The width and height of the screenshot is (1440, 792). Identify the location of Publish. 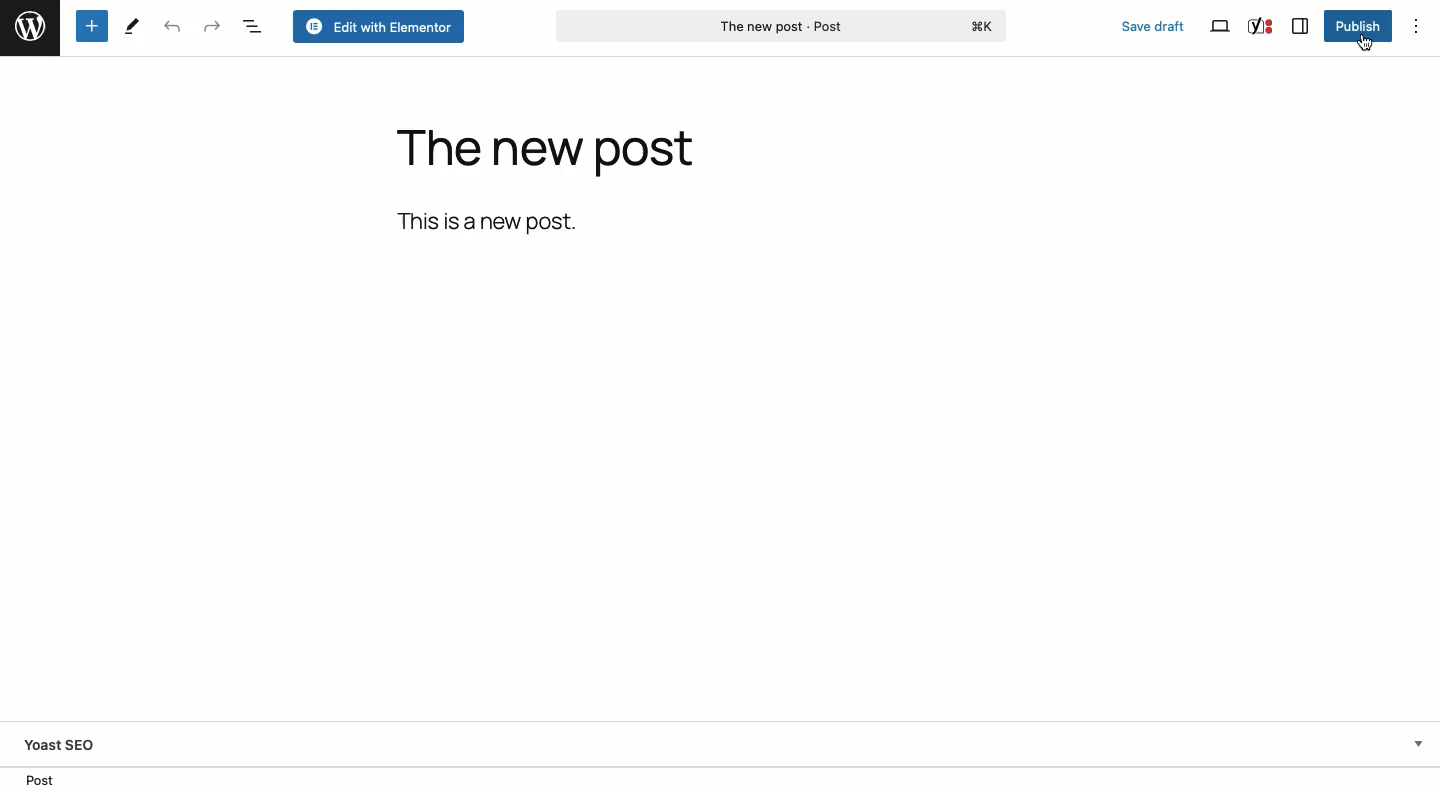
(1358, 27).